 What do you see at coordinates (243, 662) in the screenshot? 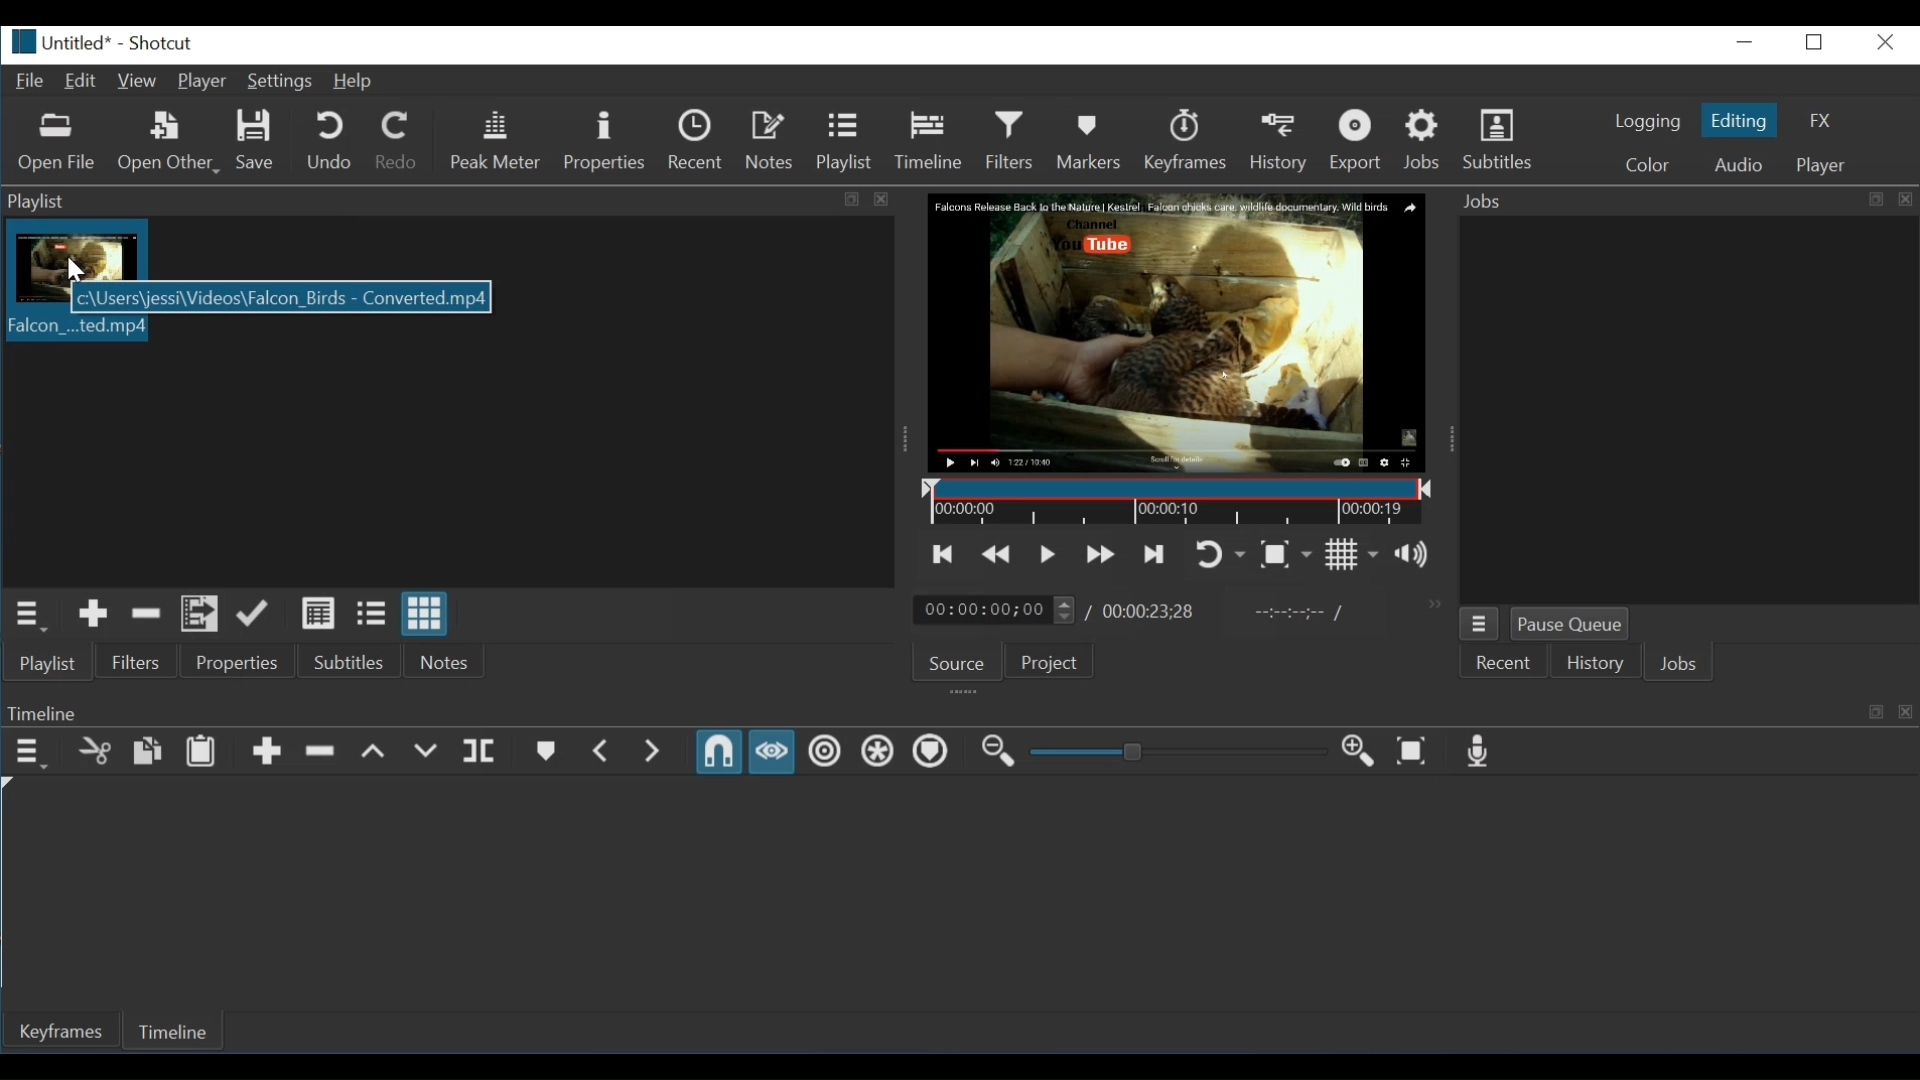
I see `Properties` at bounding box center [243, 662].